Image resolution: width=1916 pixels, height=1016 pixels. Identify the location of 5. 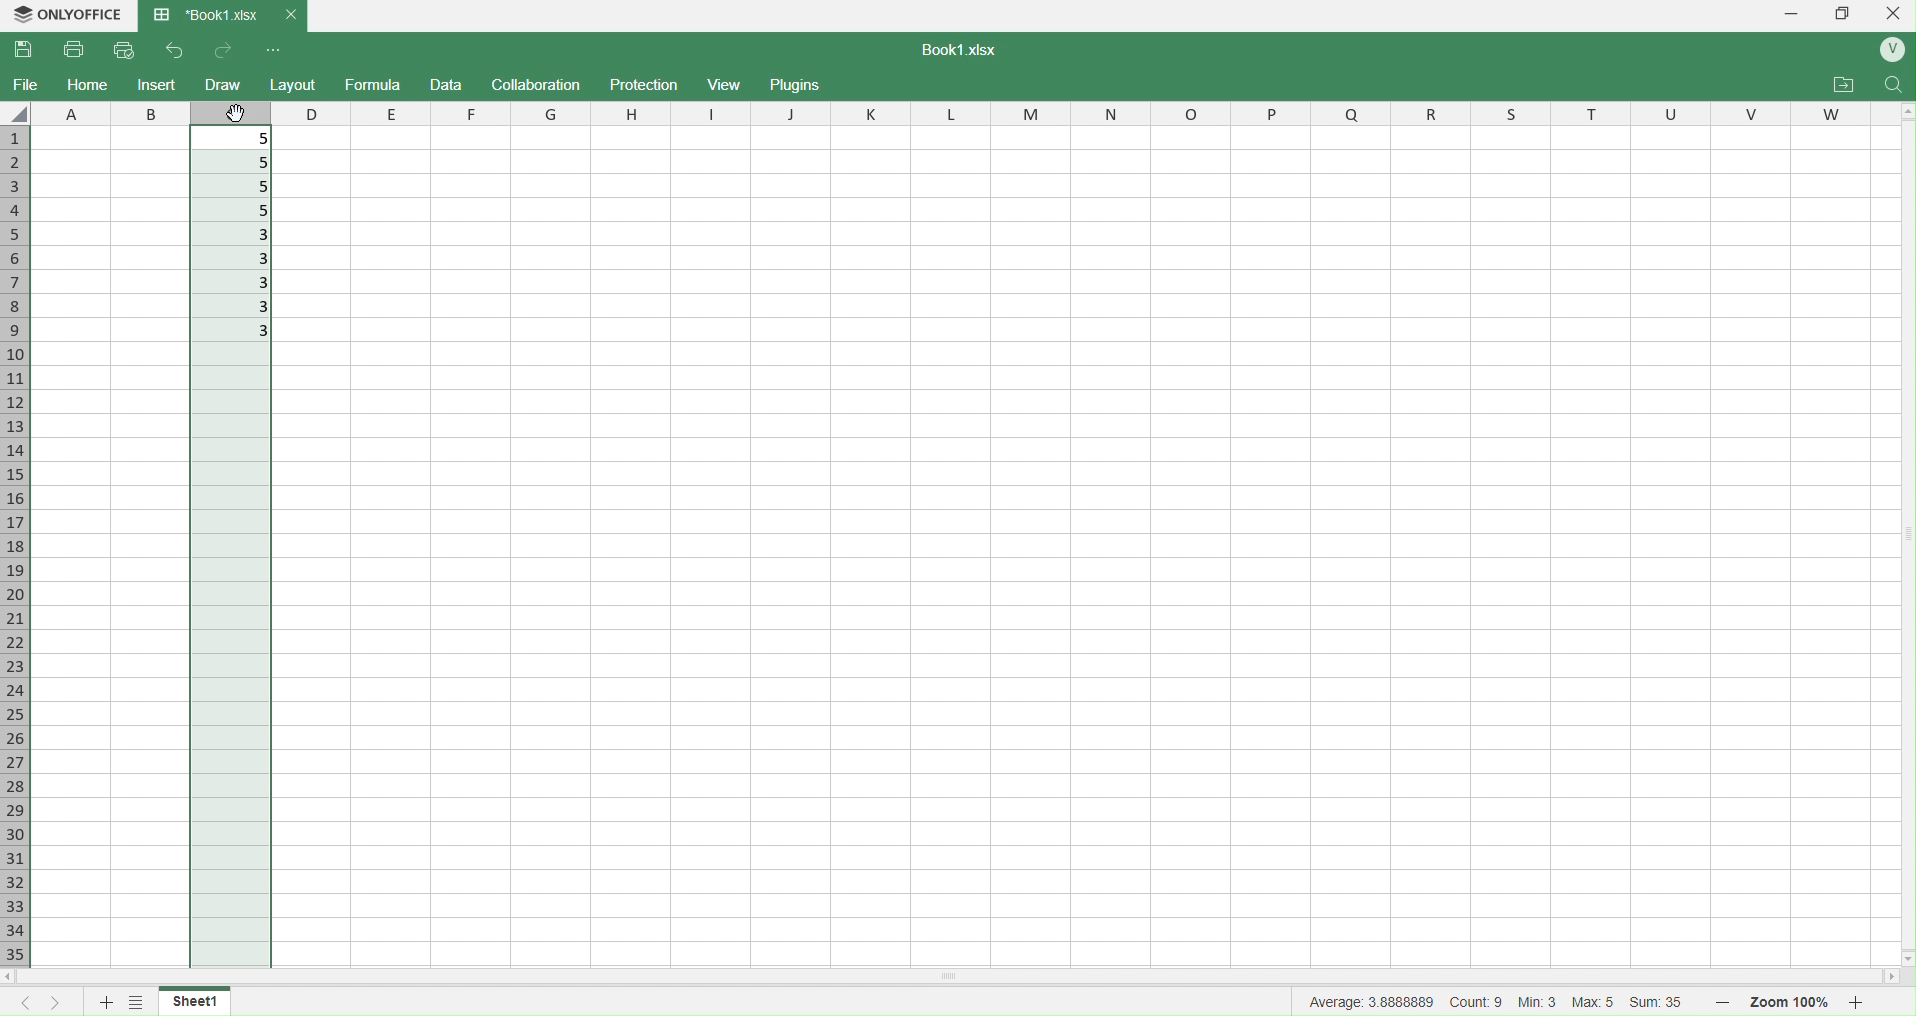
(235, 160).